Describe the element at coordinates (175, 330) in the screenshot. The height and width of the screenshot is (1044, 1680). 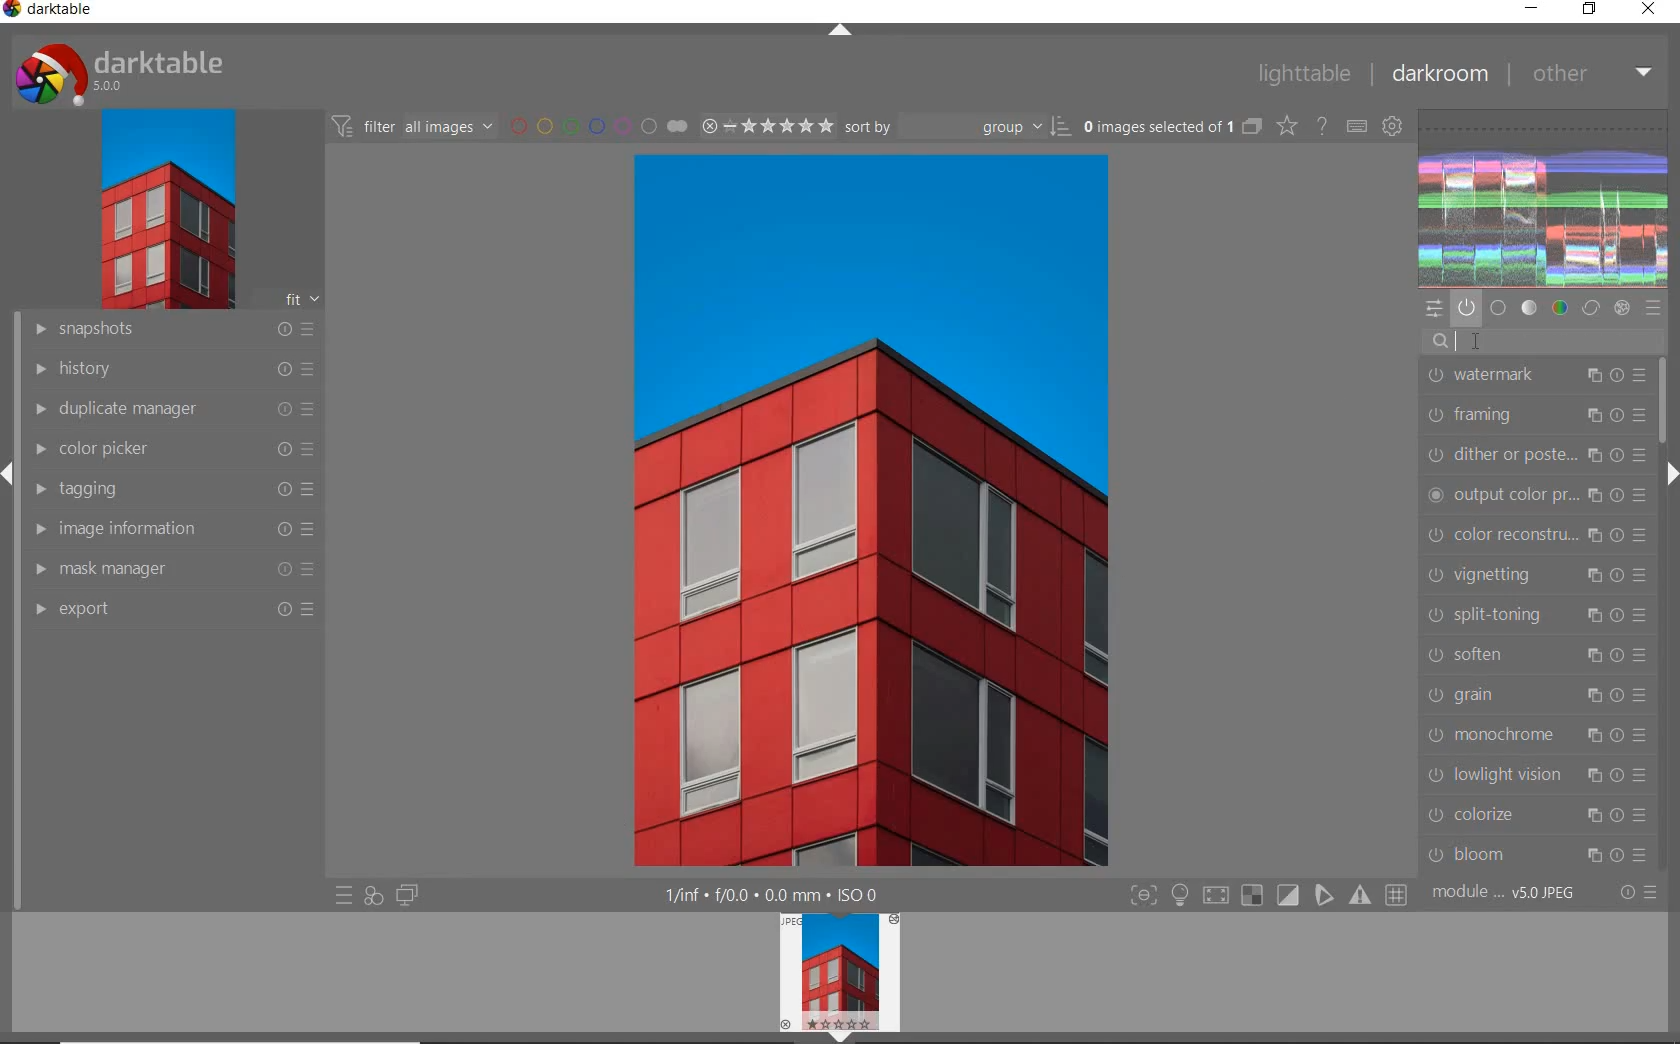
I see `snapshot` at that location.